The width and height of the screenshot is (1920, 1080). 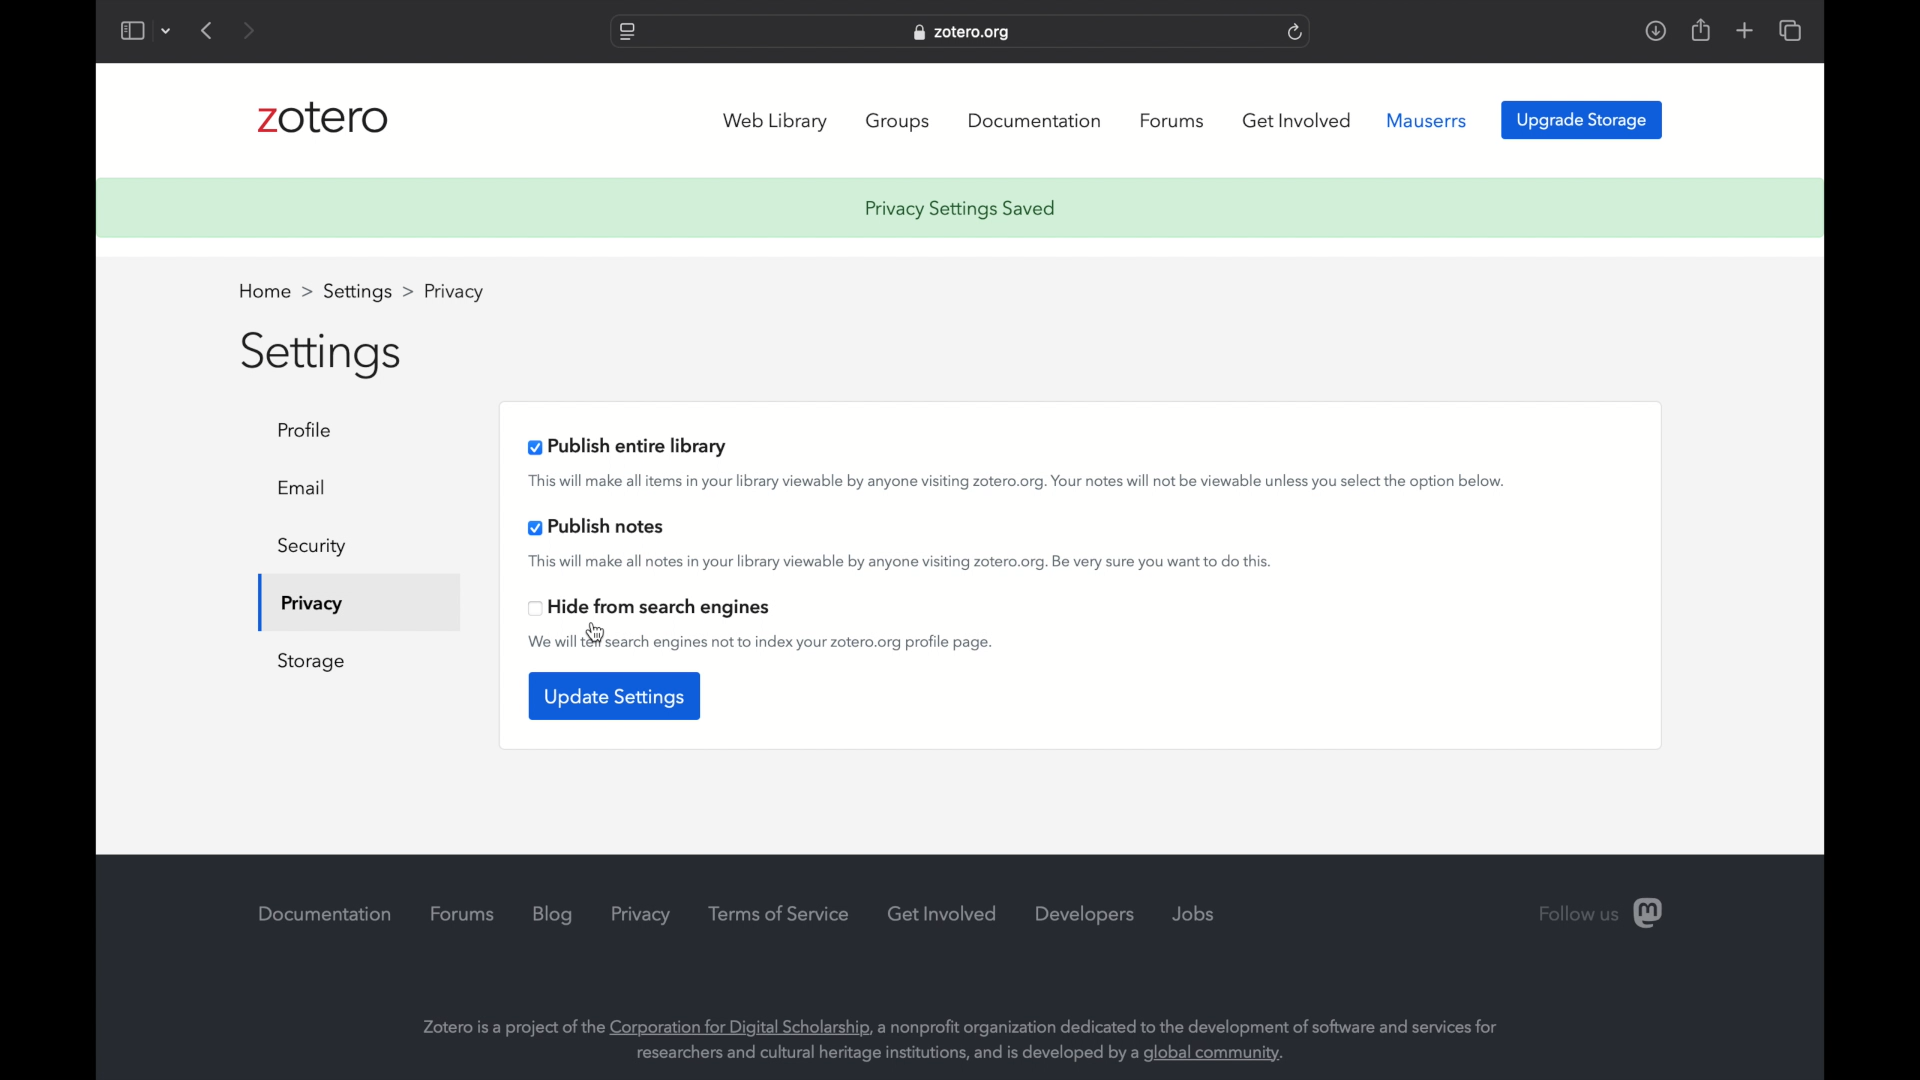 What do you see at coordinates (304, 485) in the screenshot?
I see `email` at bounding box center [304, 485].